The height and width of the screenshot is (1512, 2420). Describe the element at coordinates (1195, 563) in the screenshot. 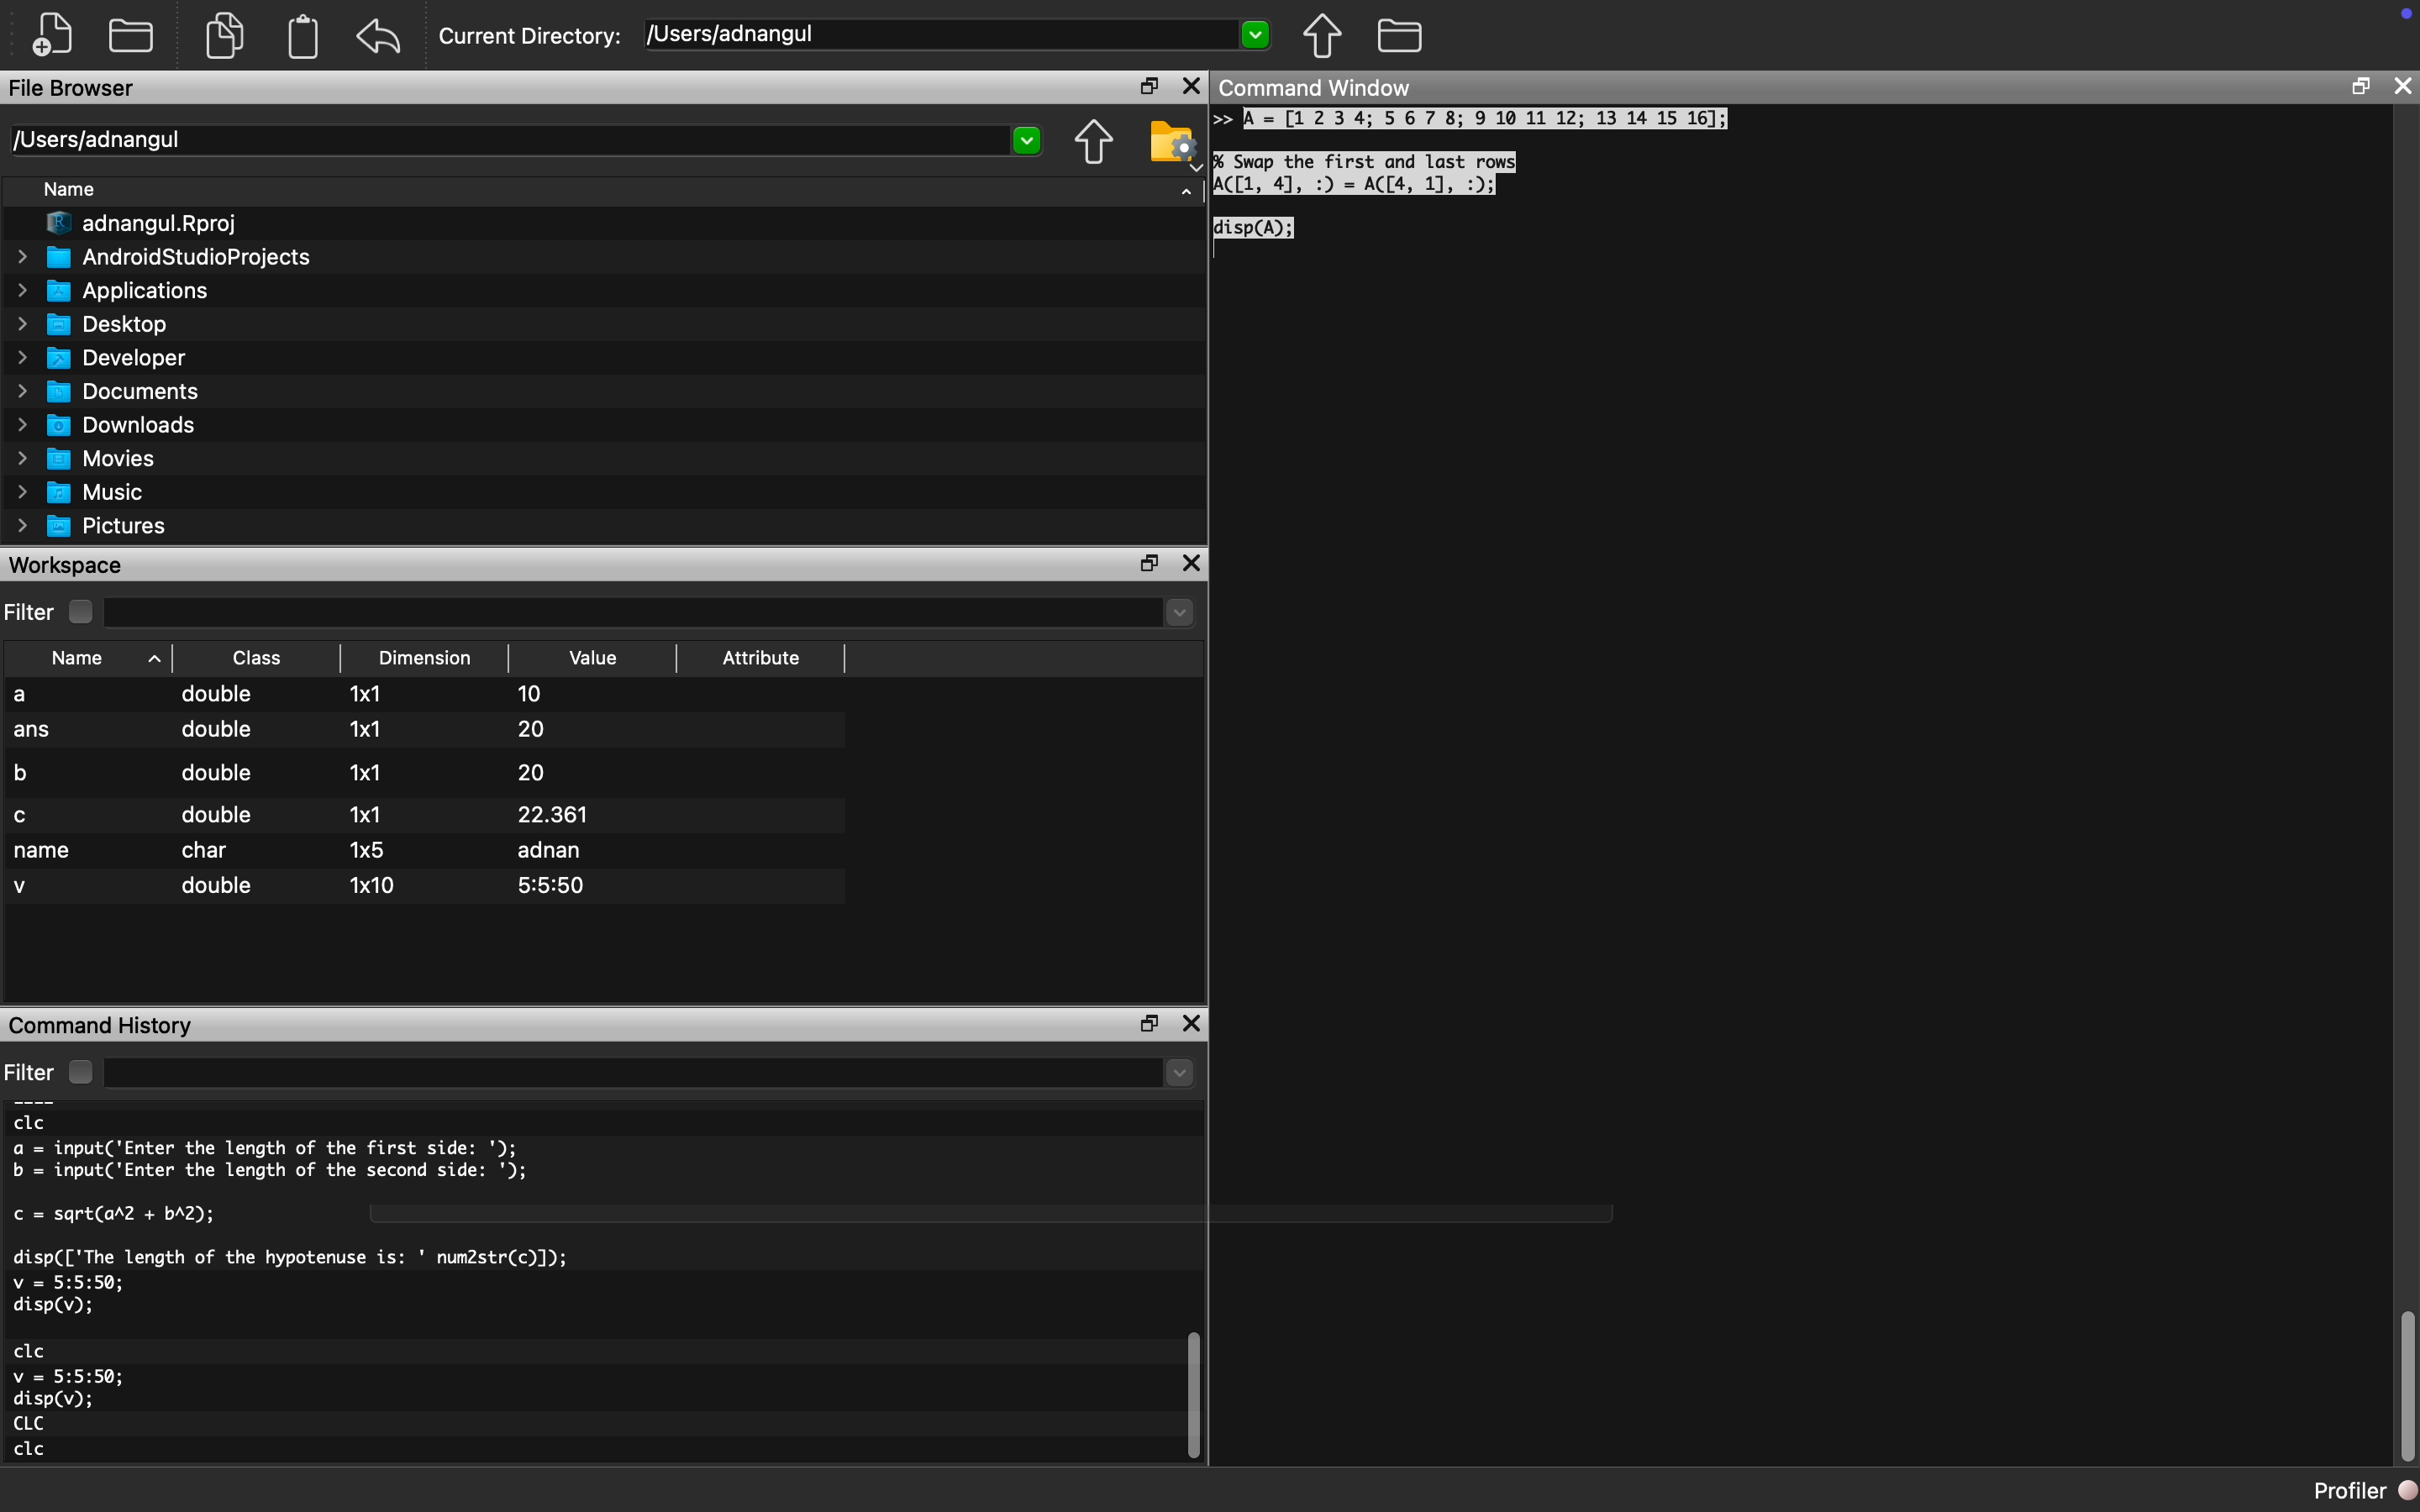

I see `Close` at that location.